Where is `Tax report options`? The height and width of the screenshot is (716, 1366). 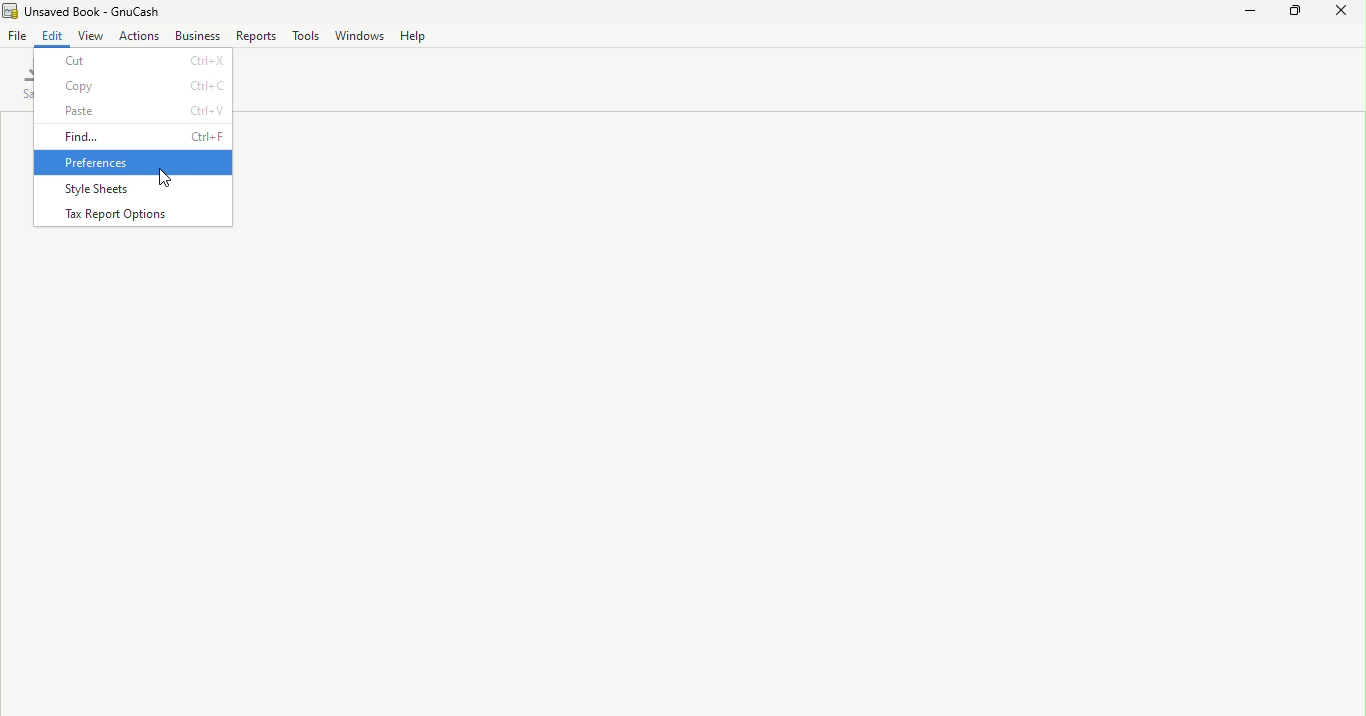 Tax report options is located at coordinates (137, 213).